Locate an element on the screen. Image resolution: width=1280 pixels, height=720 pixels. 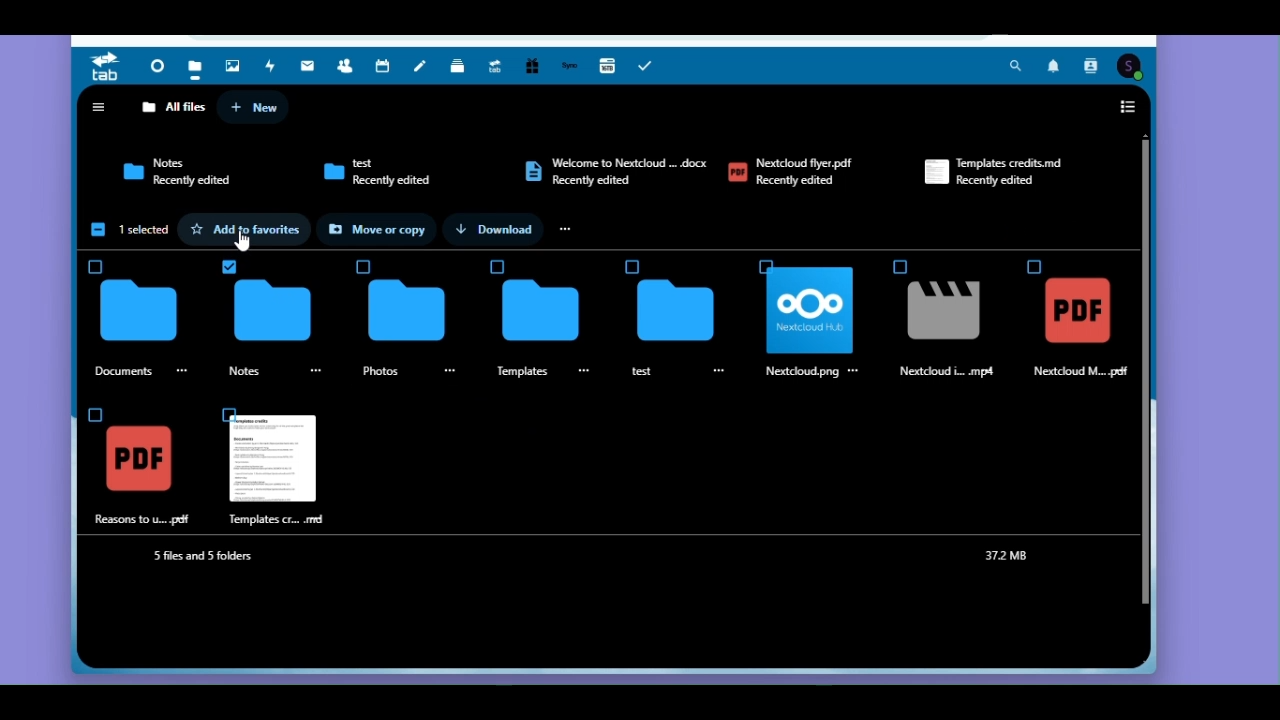
One selected  is located at coordinates (131, 231).